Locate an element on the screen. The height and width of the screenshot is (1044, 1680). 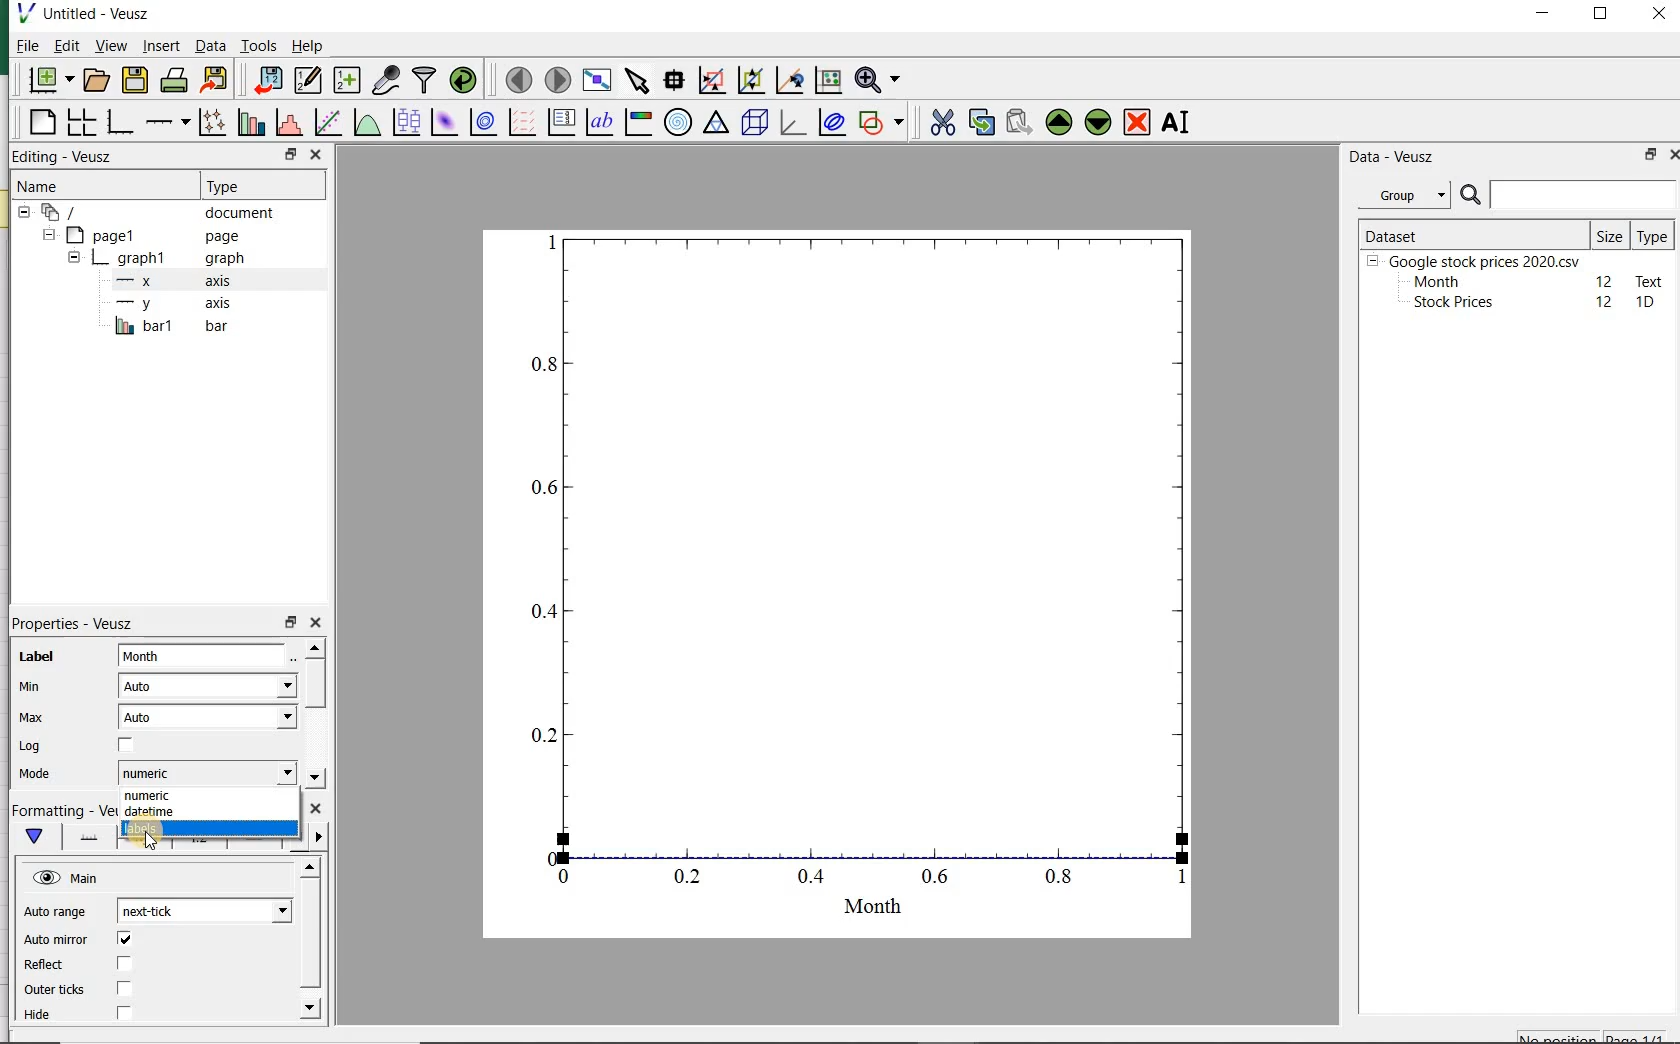
blank page is located at coordinates (41, 125).